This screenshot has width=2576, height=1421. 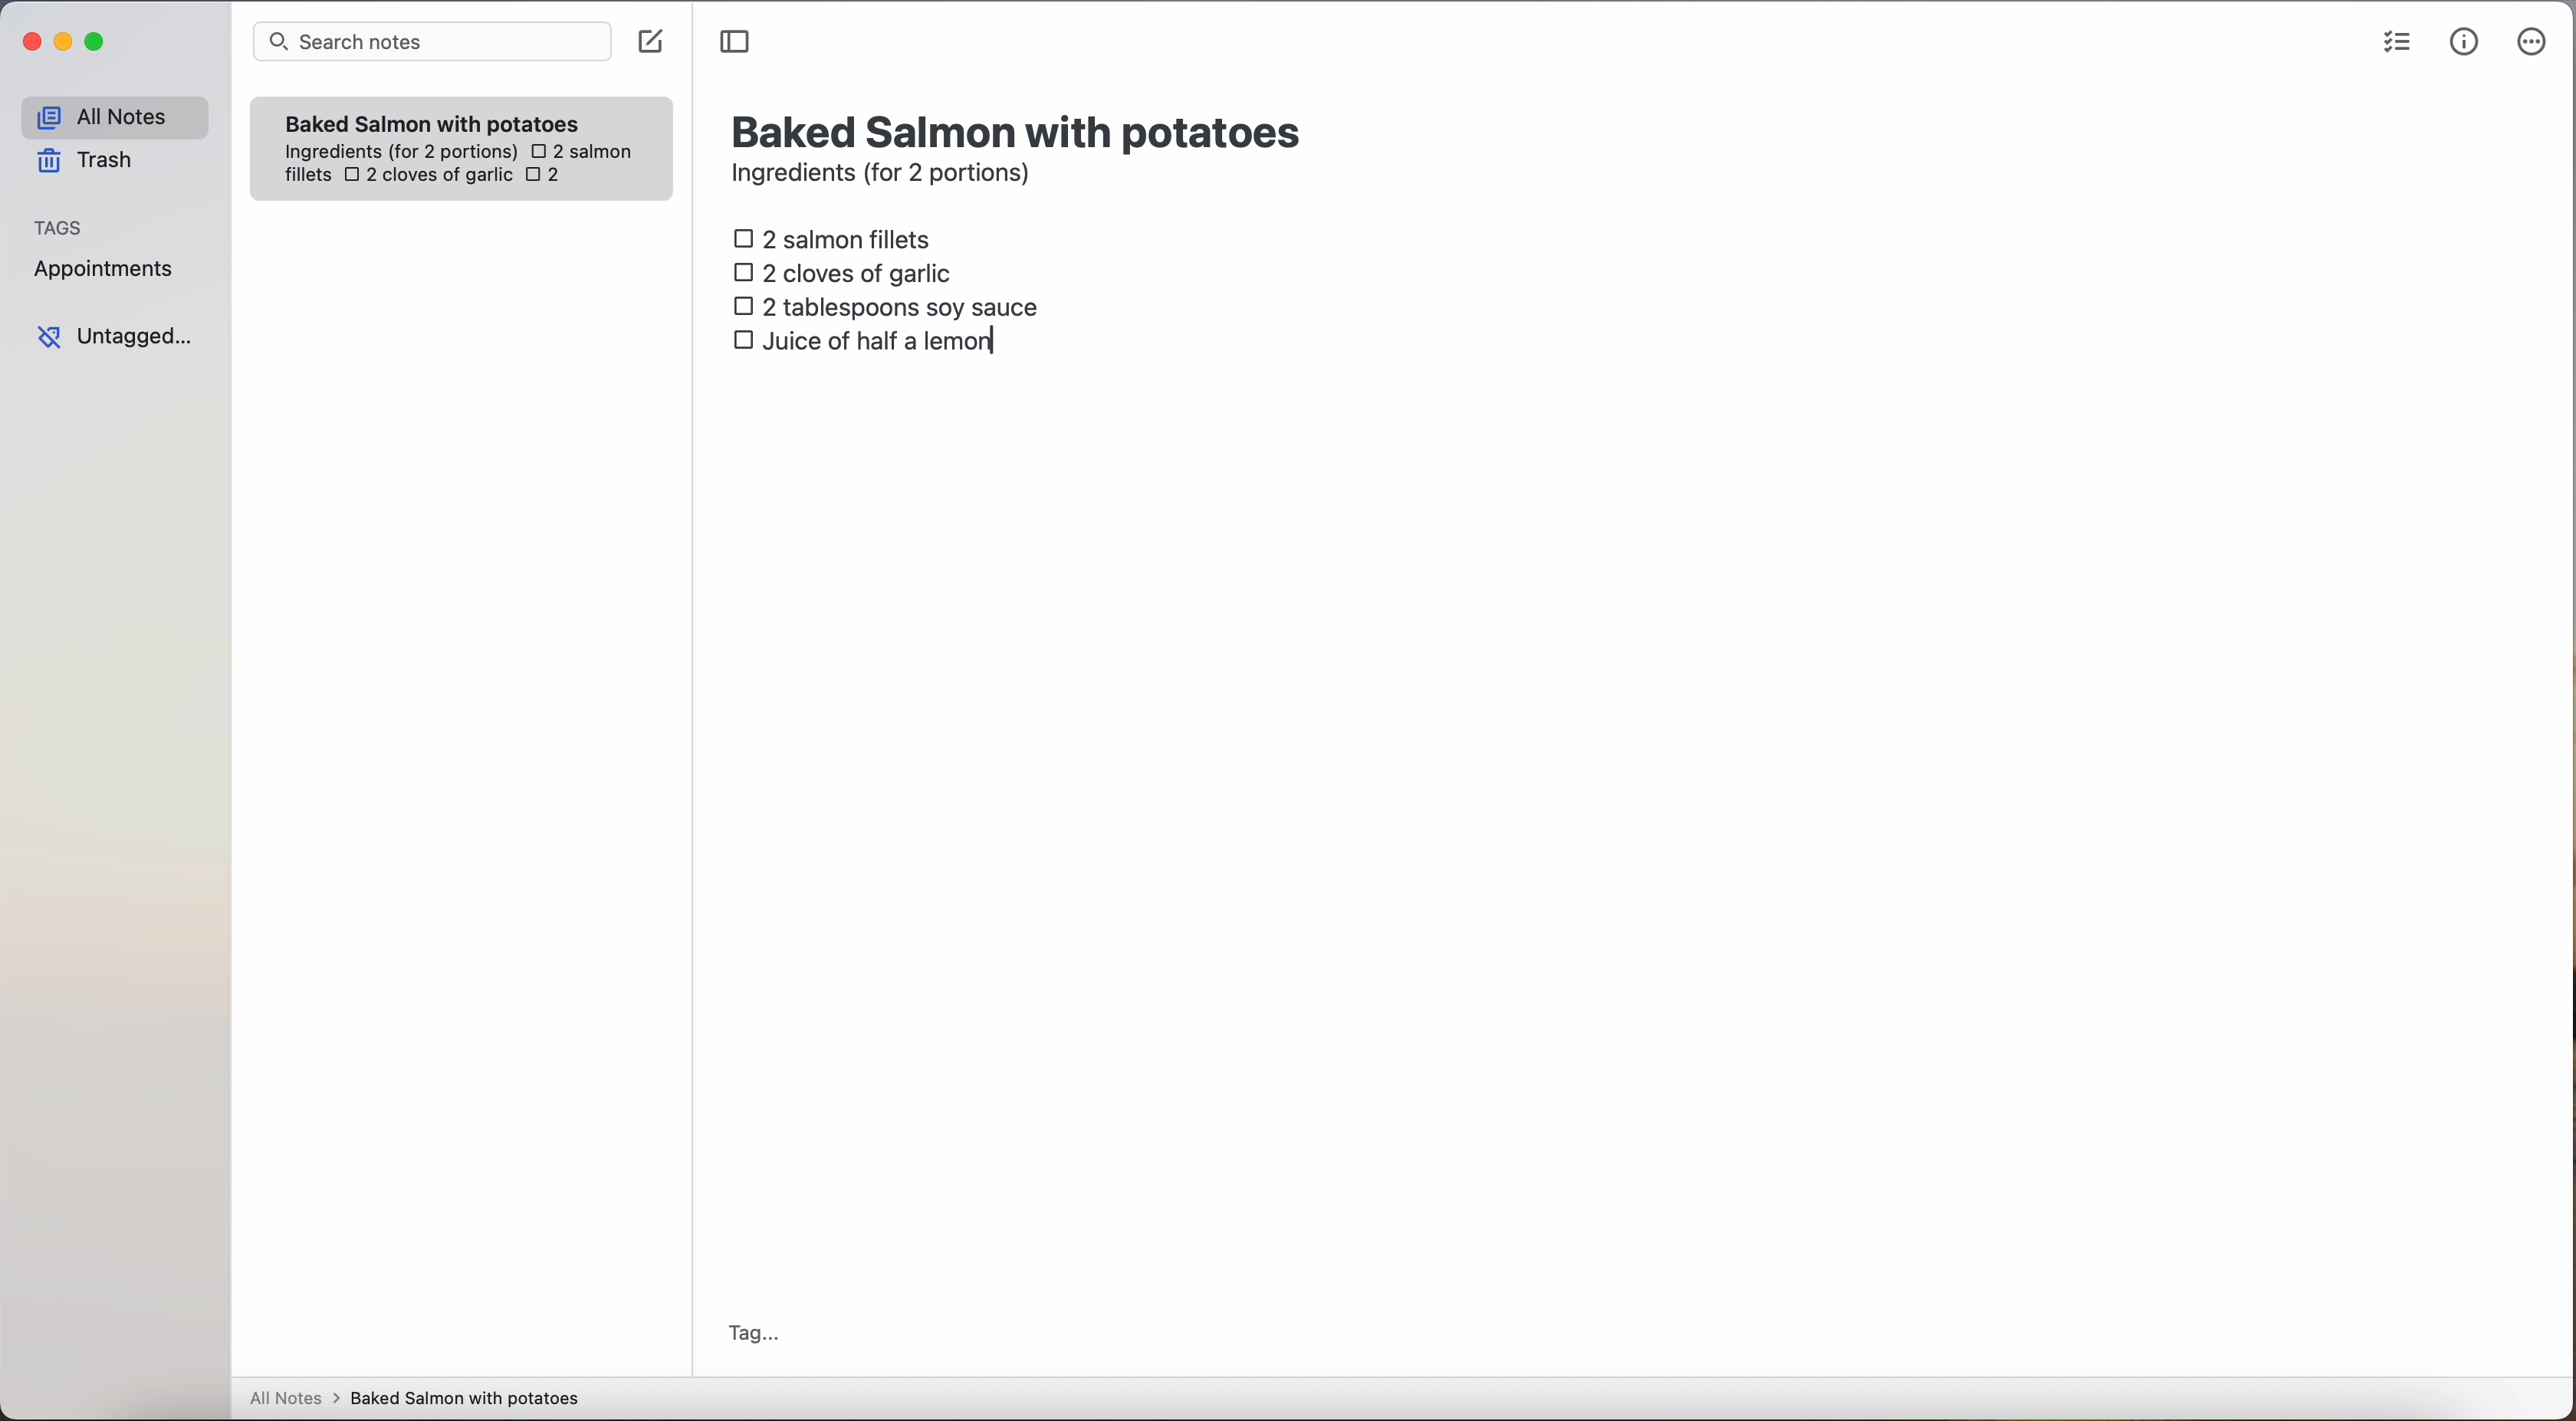 What do you see at coordinates (428, 177) in the screenshot?
I see `2 cloves of garlic` at bounding box center [428, 177].